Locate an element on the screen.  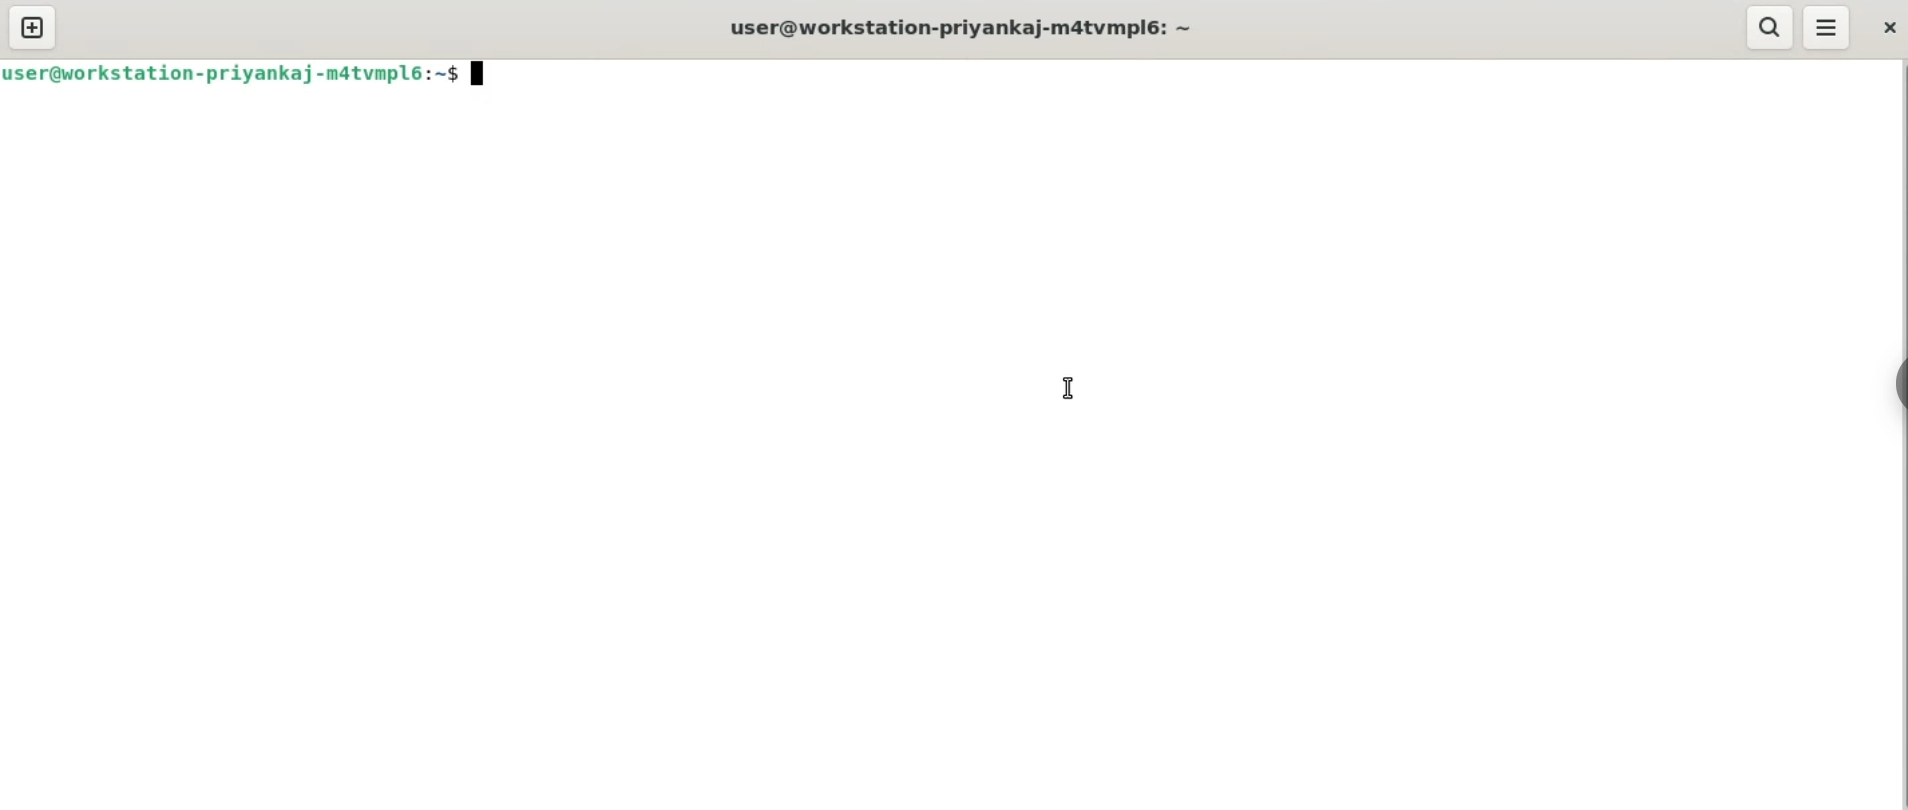
menu is located at coordinates (1828, 25).